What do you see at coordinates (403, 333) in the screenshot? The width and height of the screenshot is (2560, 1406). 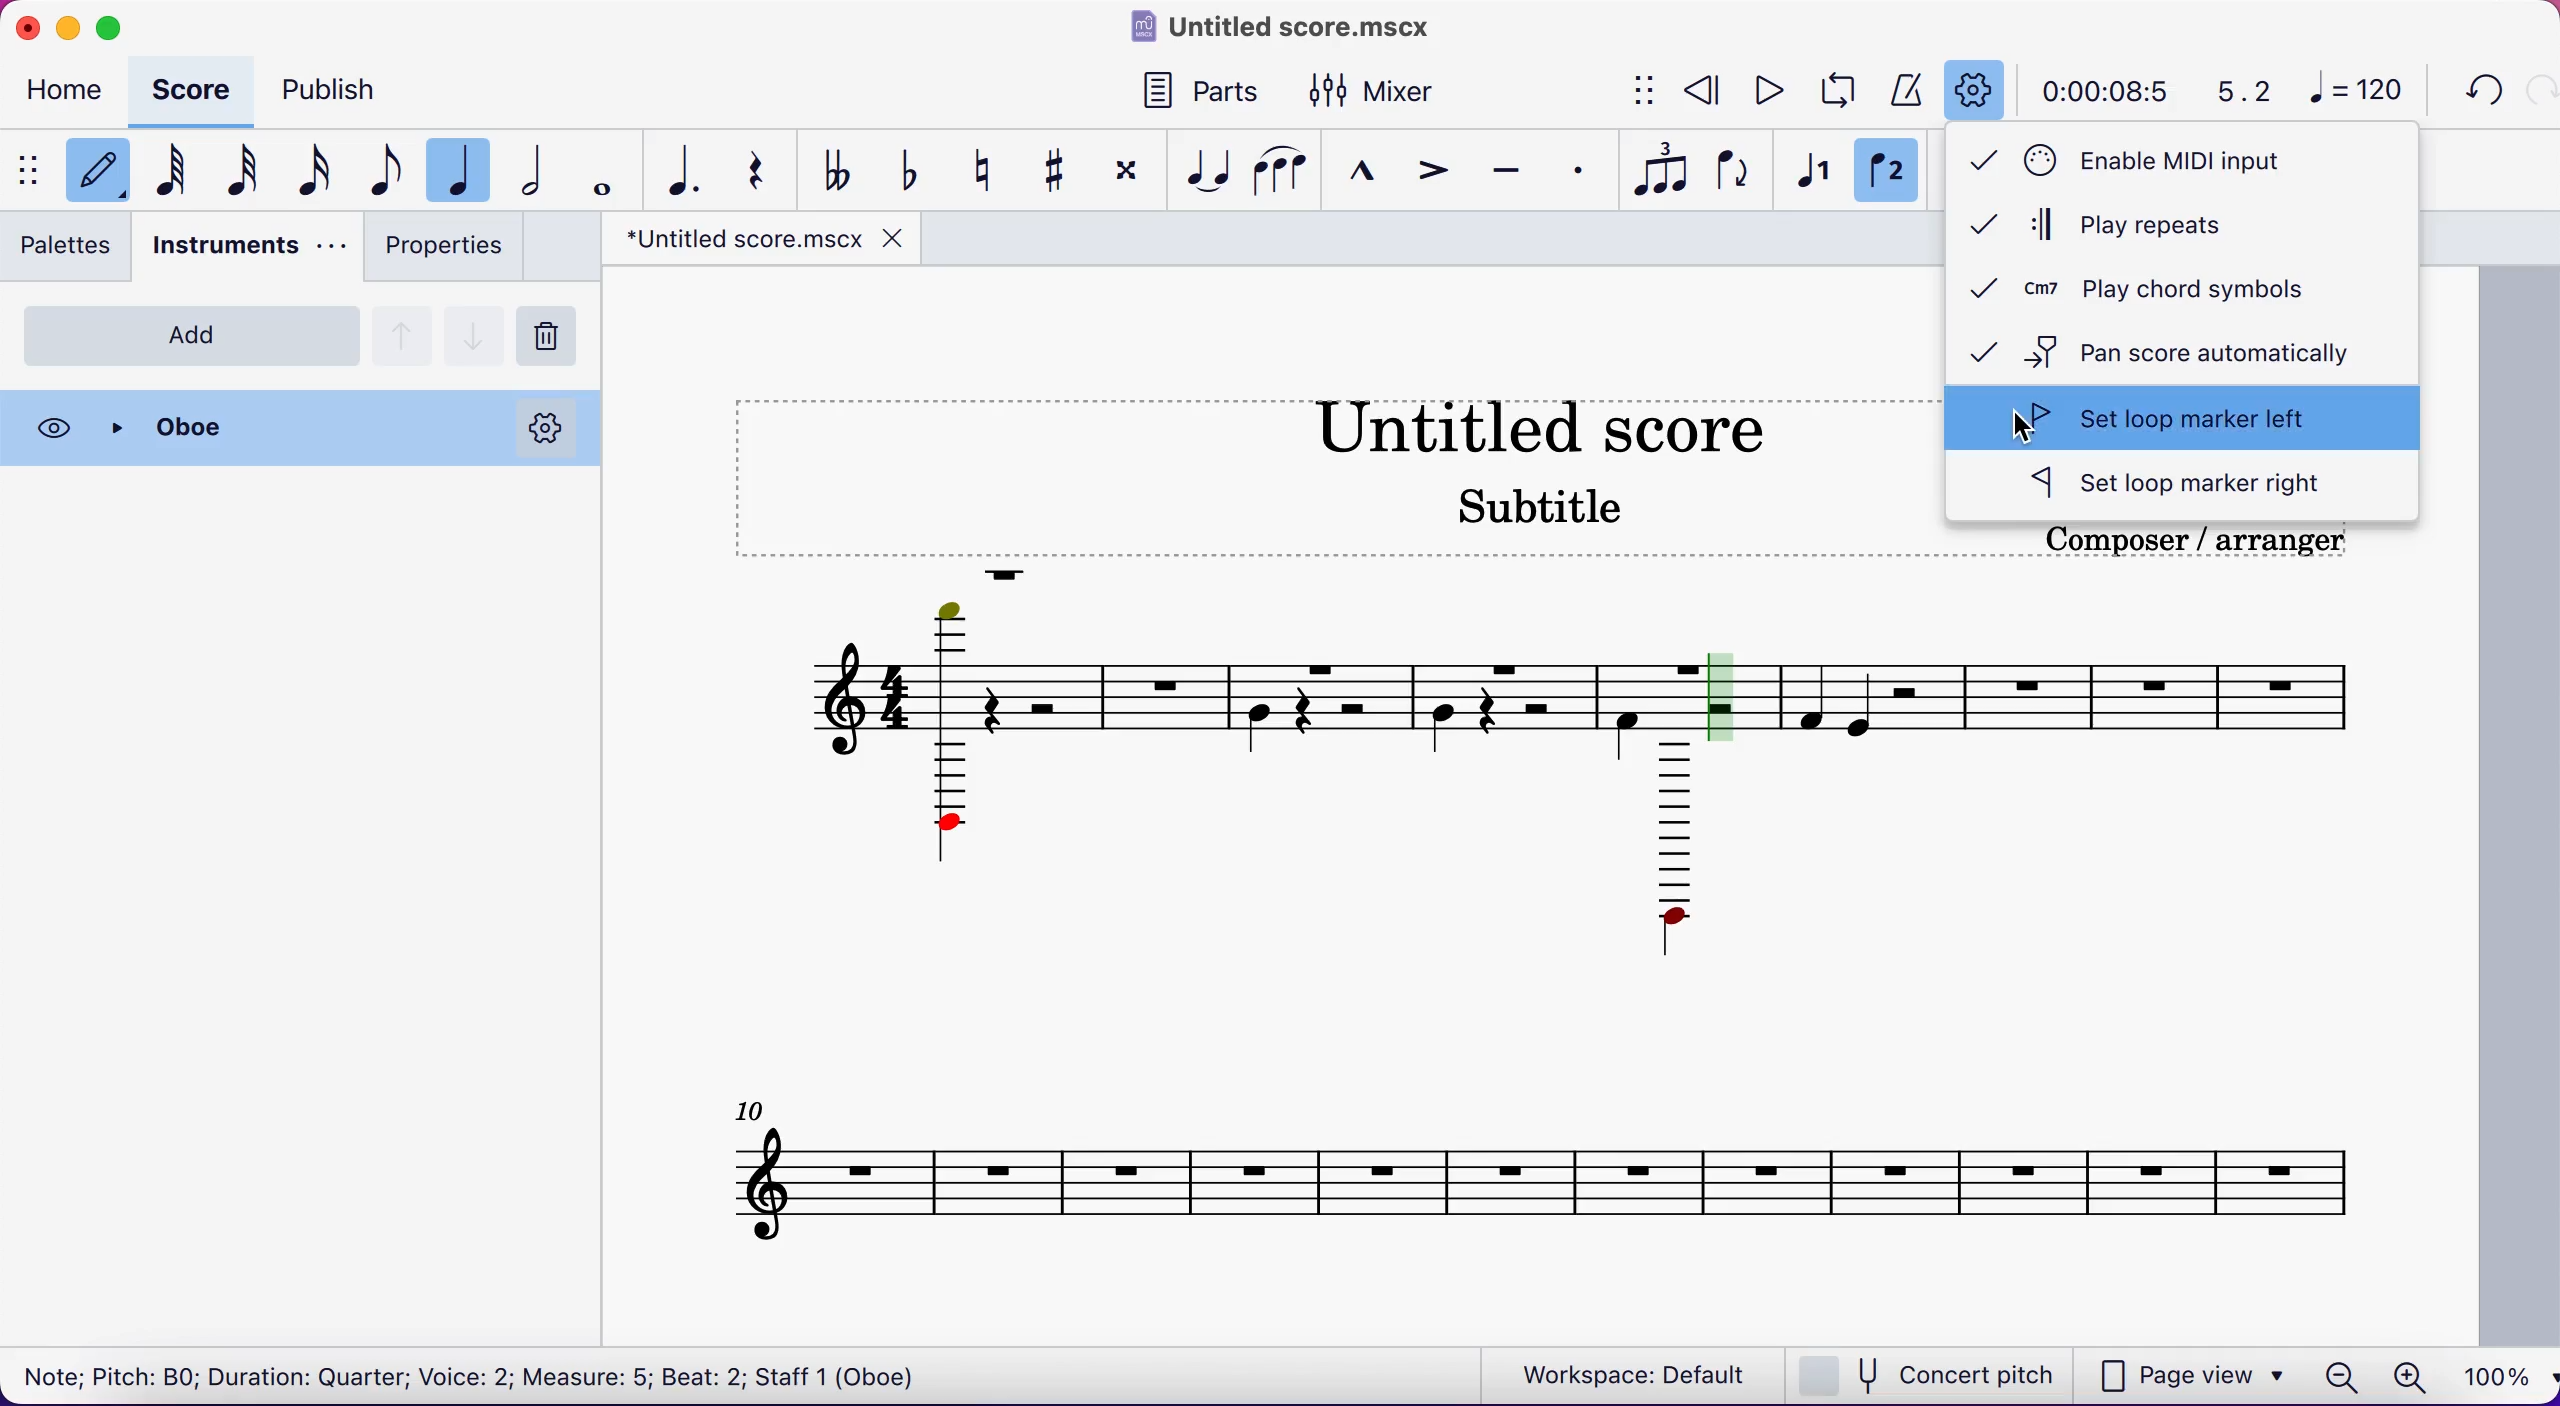 I see `go up` at bounding box center [403, 333].